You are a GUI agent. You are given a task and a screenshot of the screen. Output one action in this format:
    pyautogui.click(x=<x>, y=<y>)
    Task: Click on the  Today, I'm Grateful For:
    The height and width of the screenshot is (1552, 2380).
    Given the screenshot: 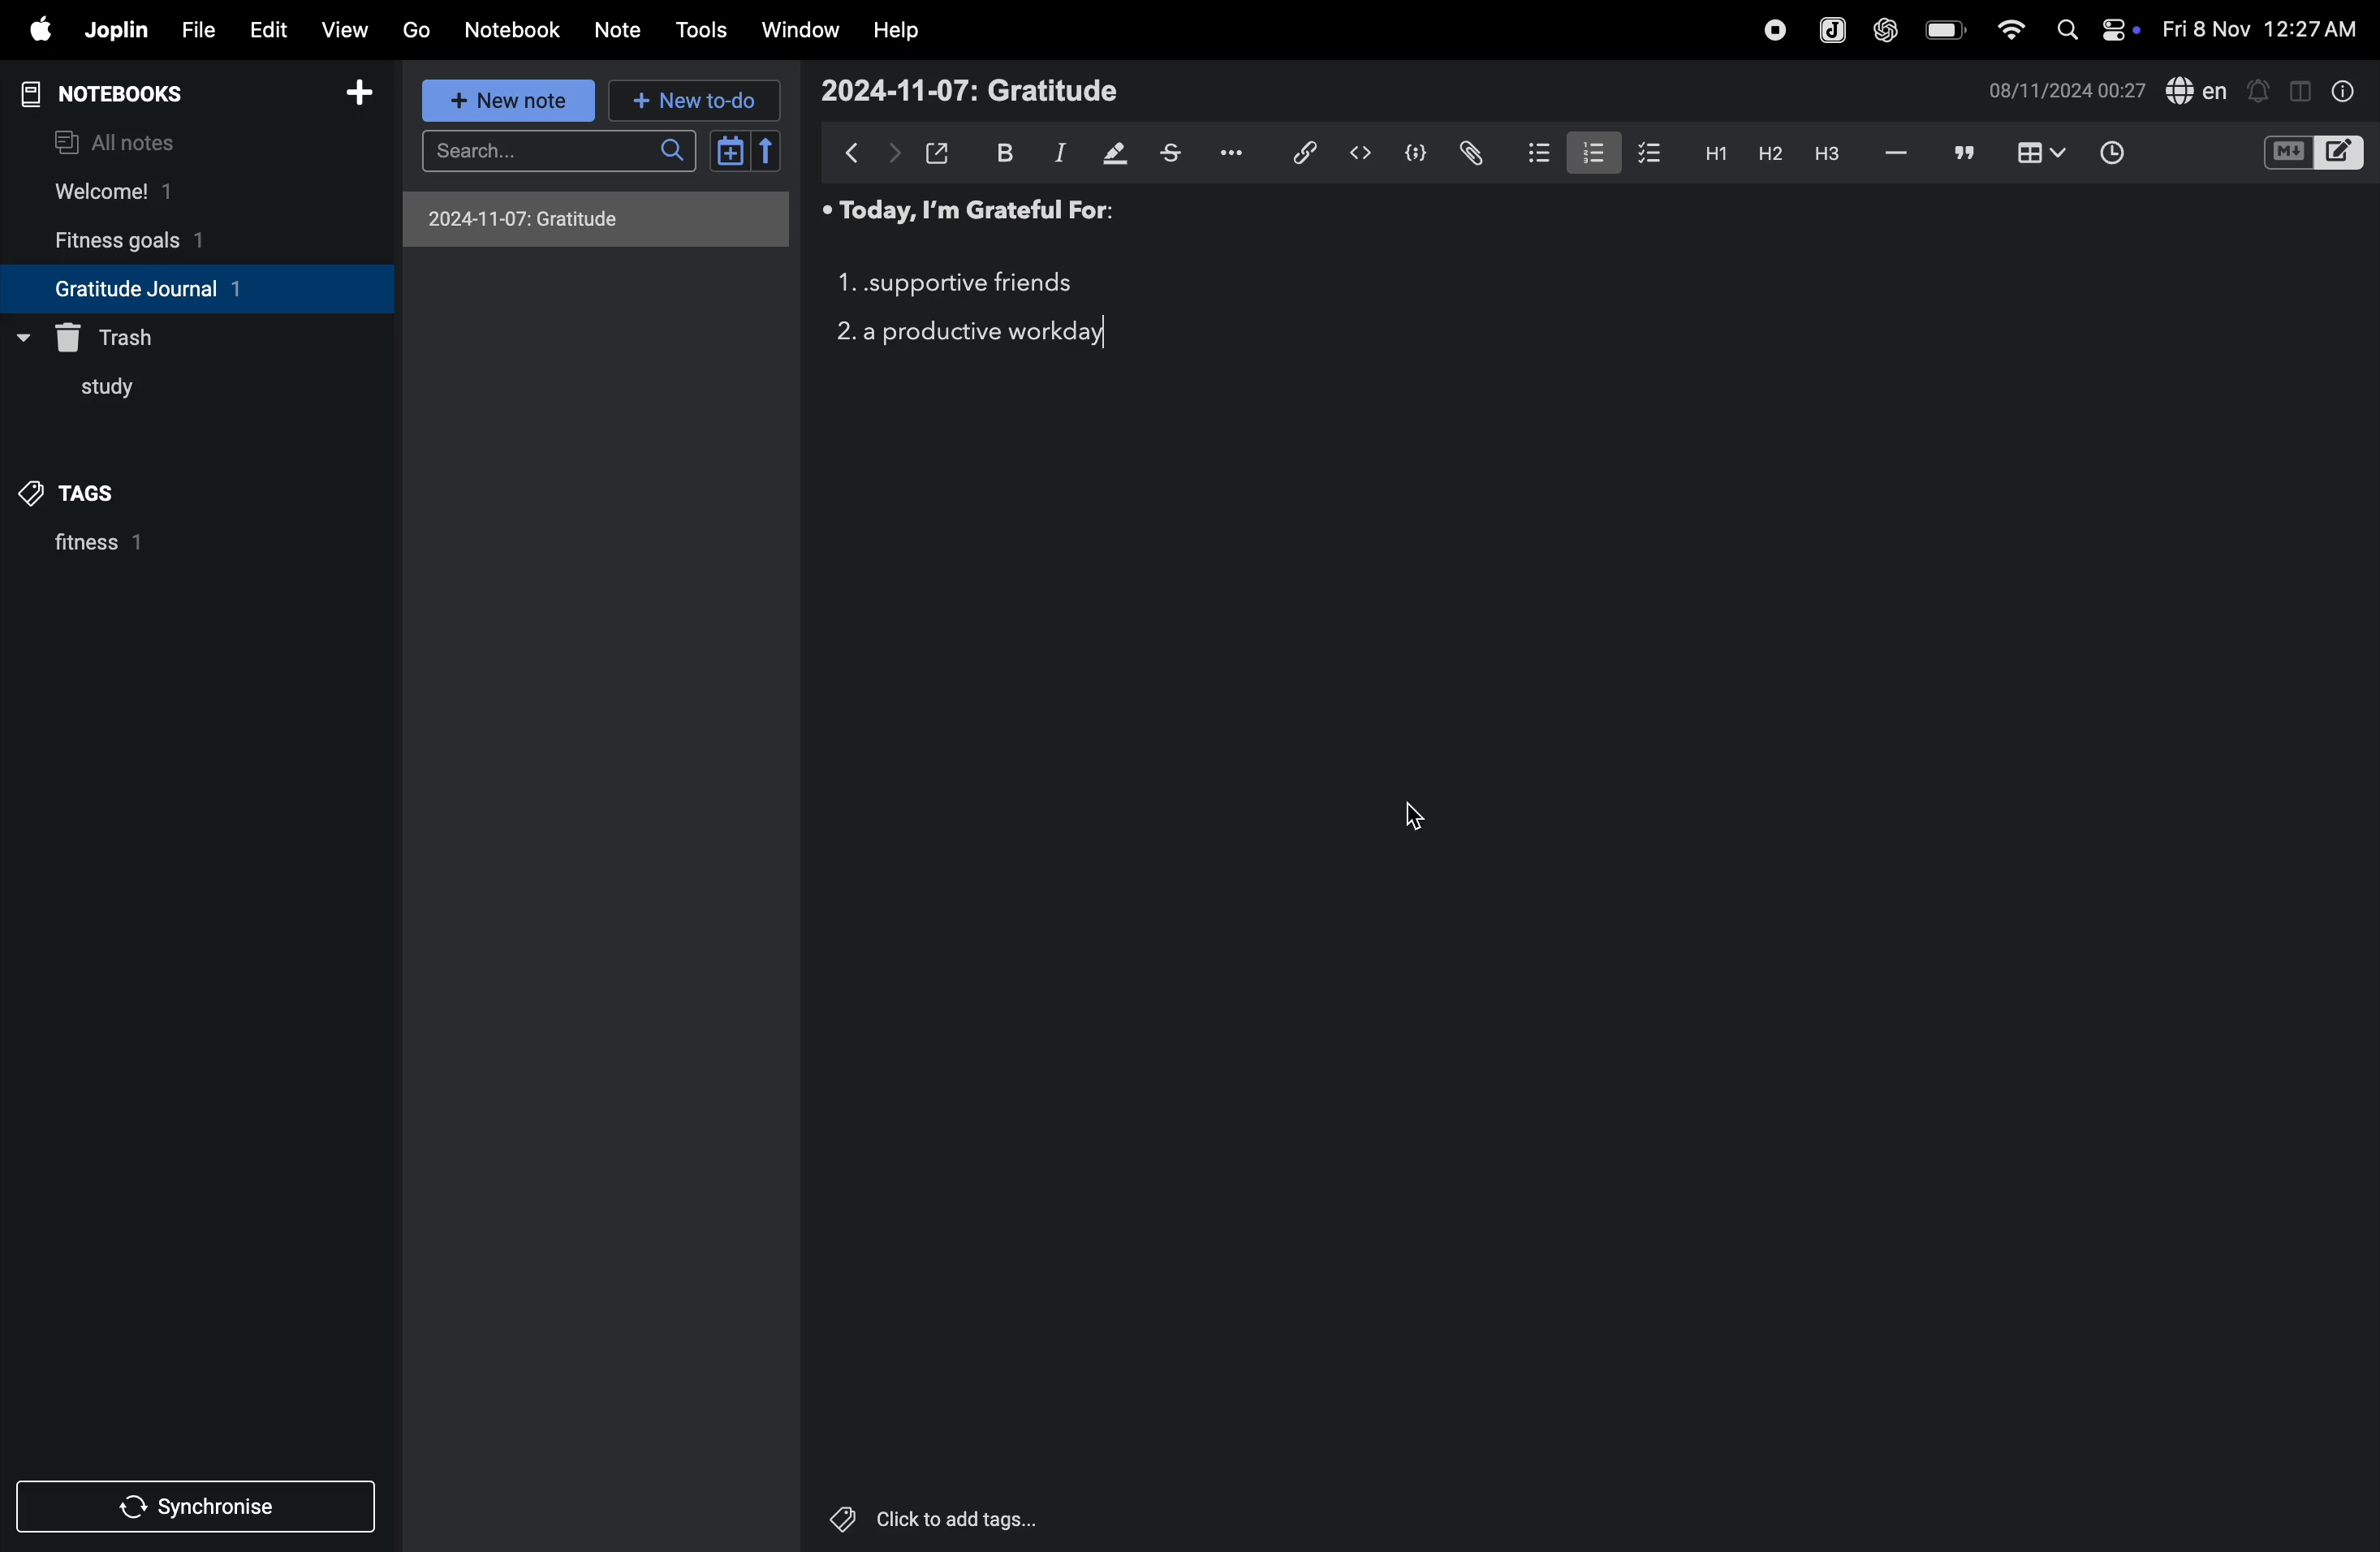 What is the action you would take?
    pyautogui.click(x=965, y=214)
    